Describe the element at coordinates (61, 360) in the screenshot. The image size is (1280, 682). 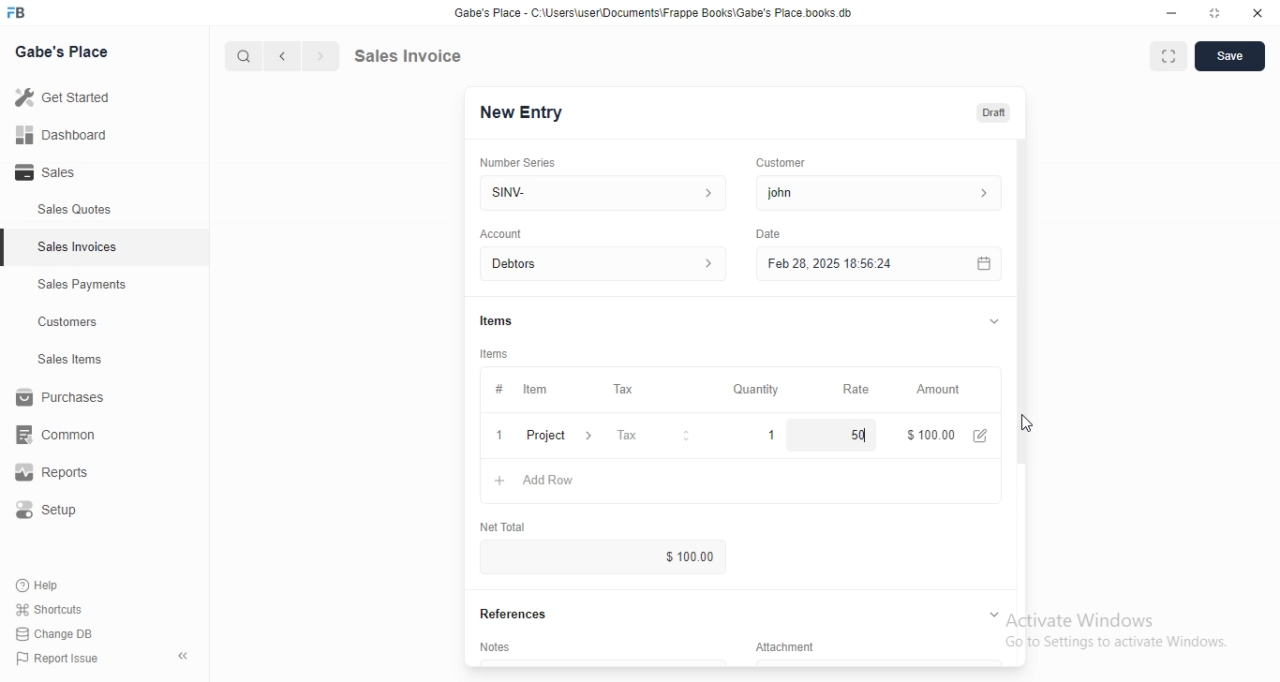
I see `Sales Items` at that location.